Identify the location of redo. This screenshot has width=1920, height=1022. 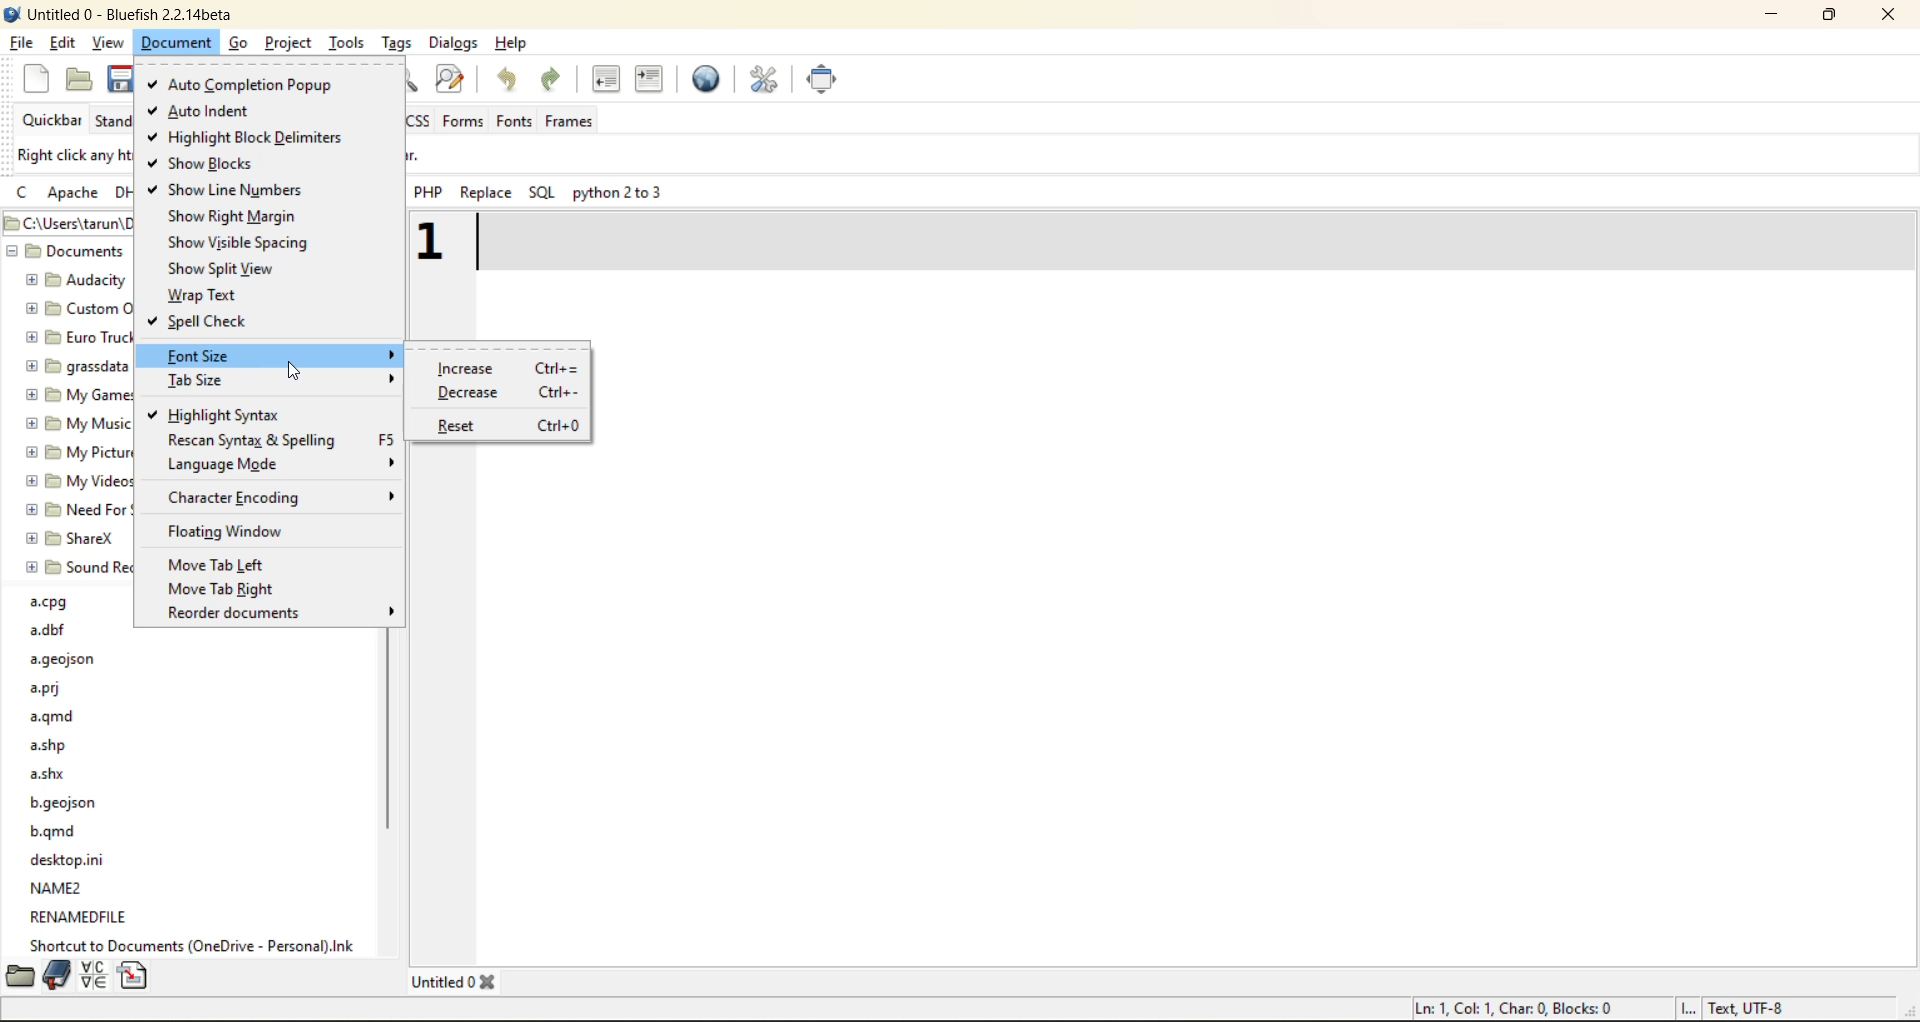
(548, 78).